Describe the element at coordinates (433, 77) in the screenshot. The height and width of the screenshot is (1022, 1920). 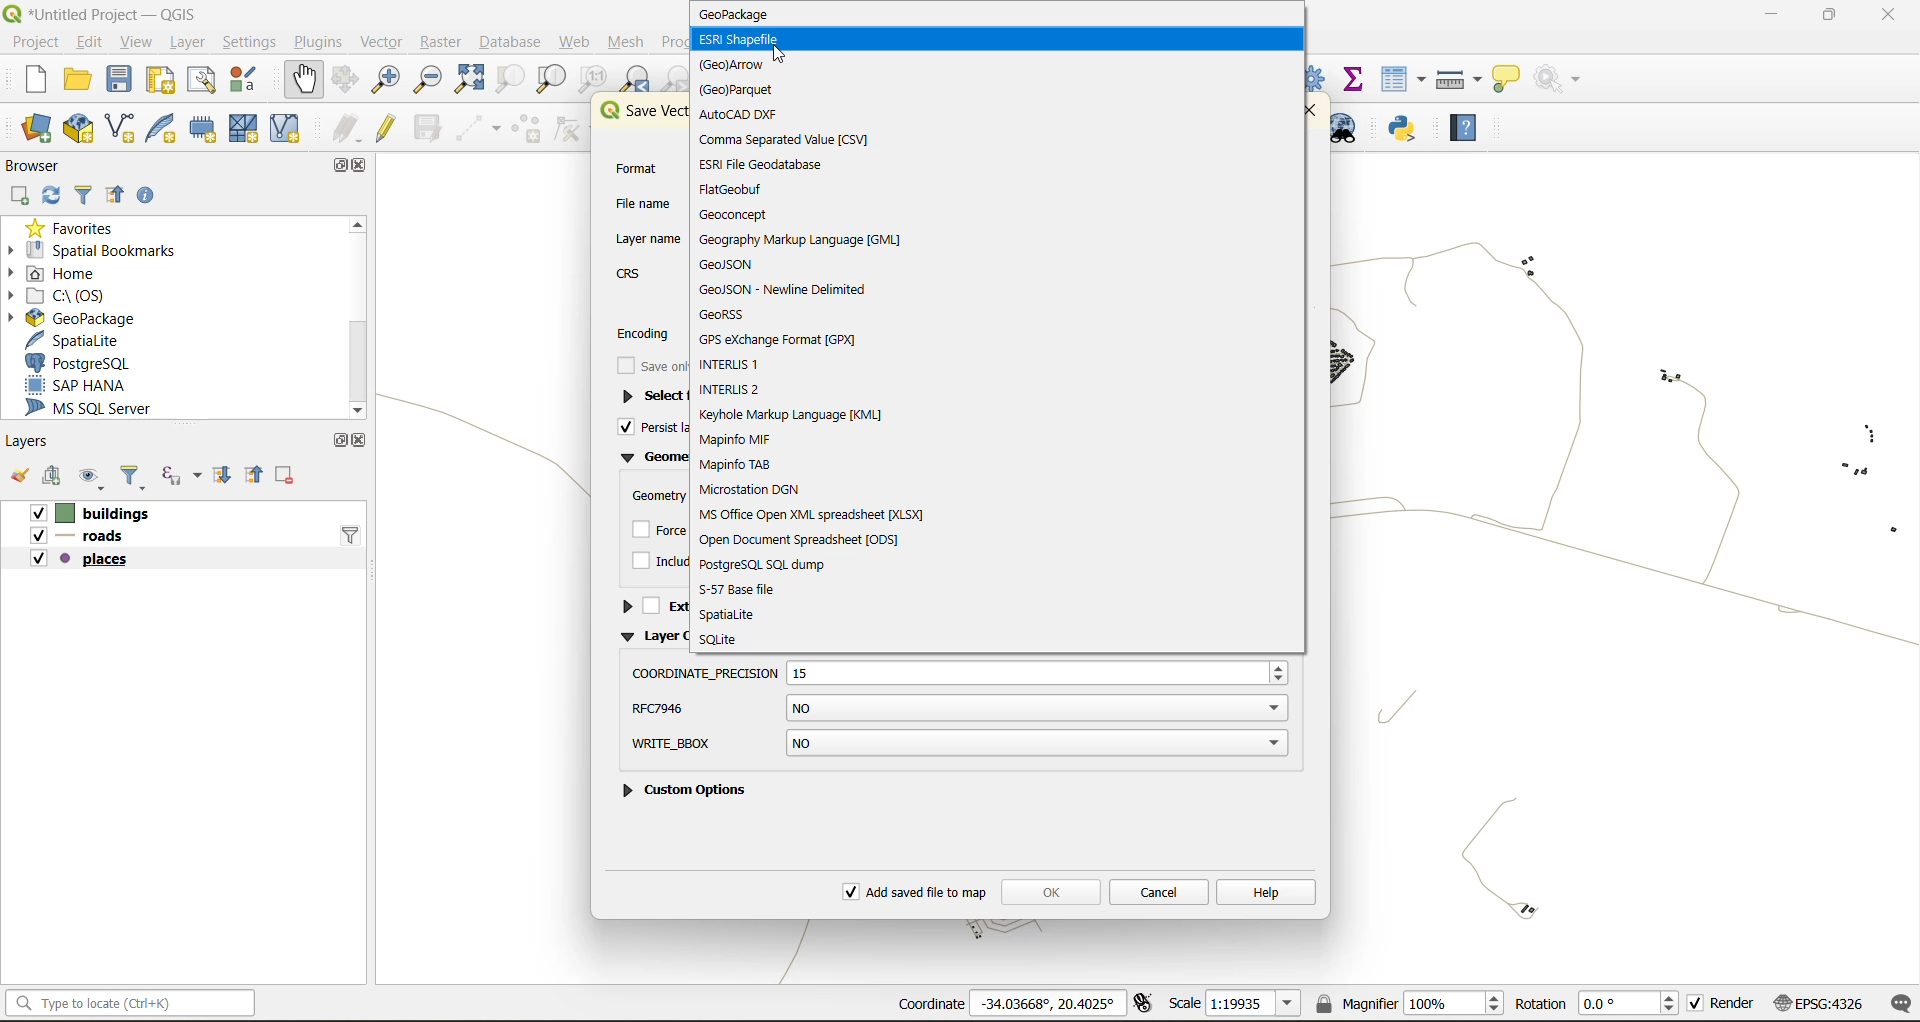
I see `zoom out` at that location.